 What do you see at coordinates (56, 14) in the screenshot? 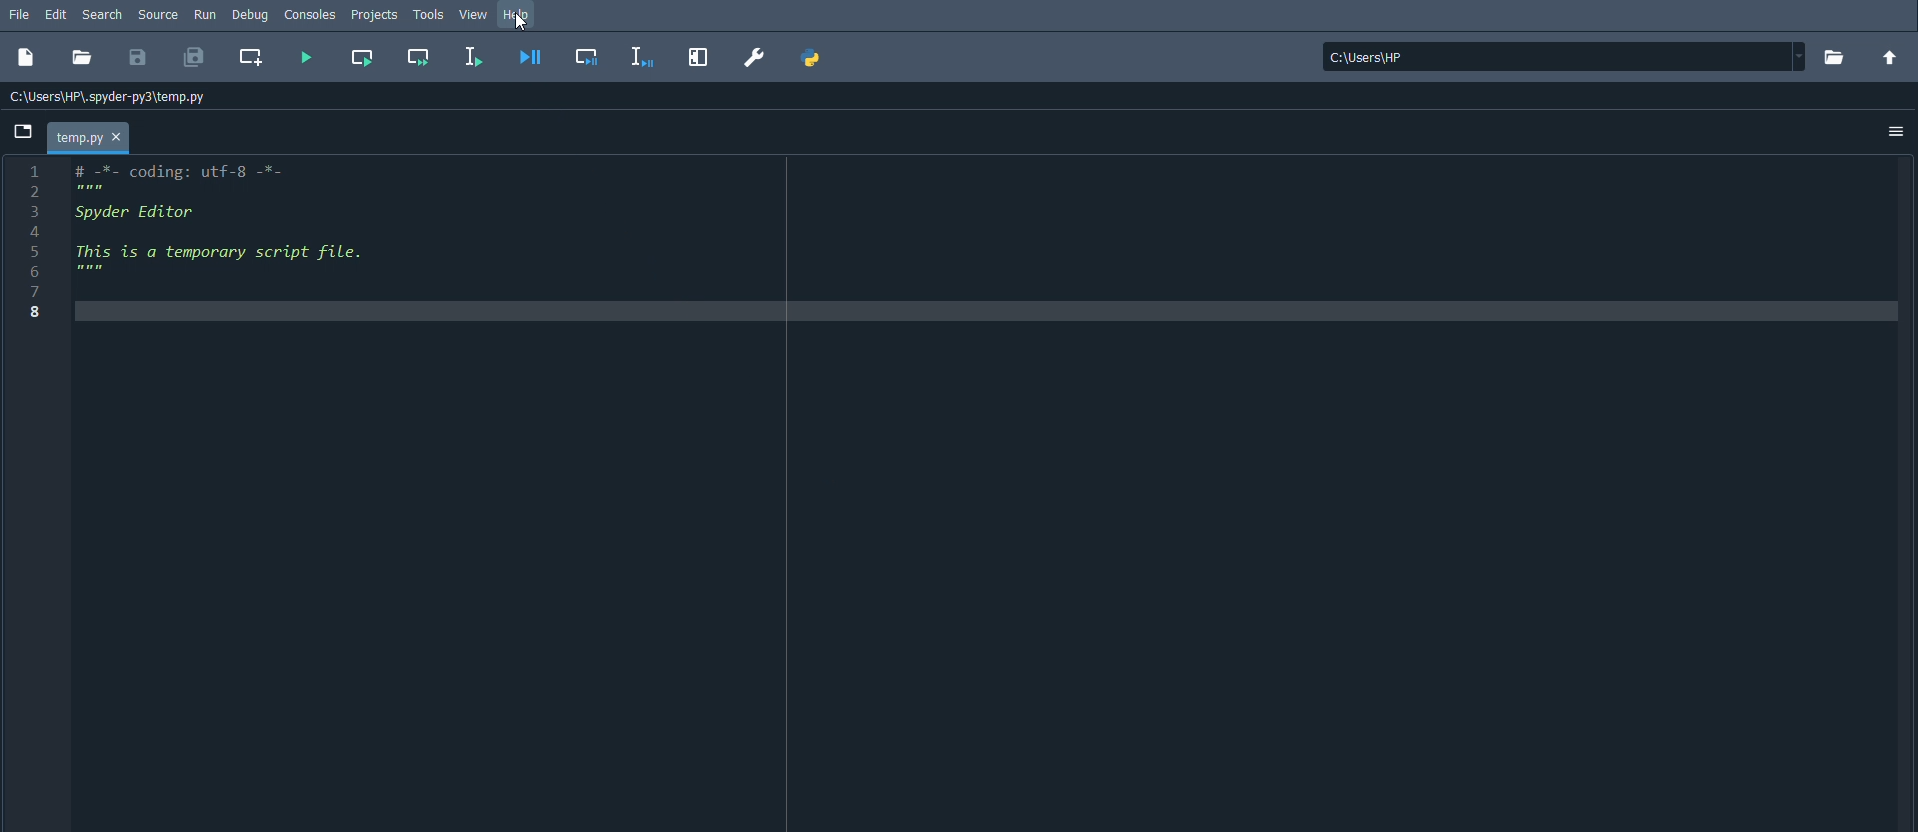
I see `Edit` at bounding box center [56, 14].